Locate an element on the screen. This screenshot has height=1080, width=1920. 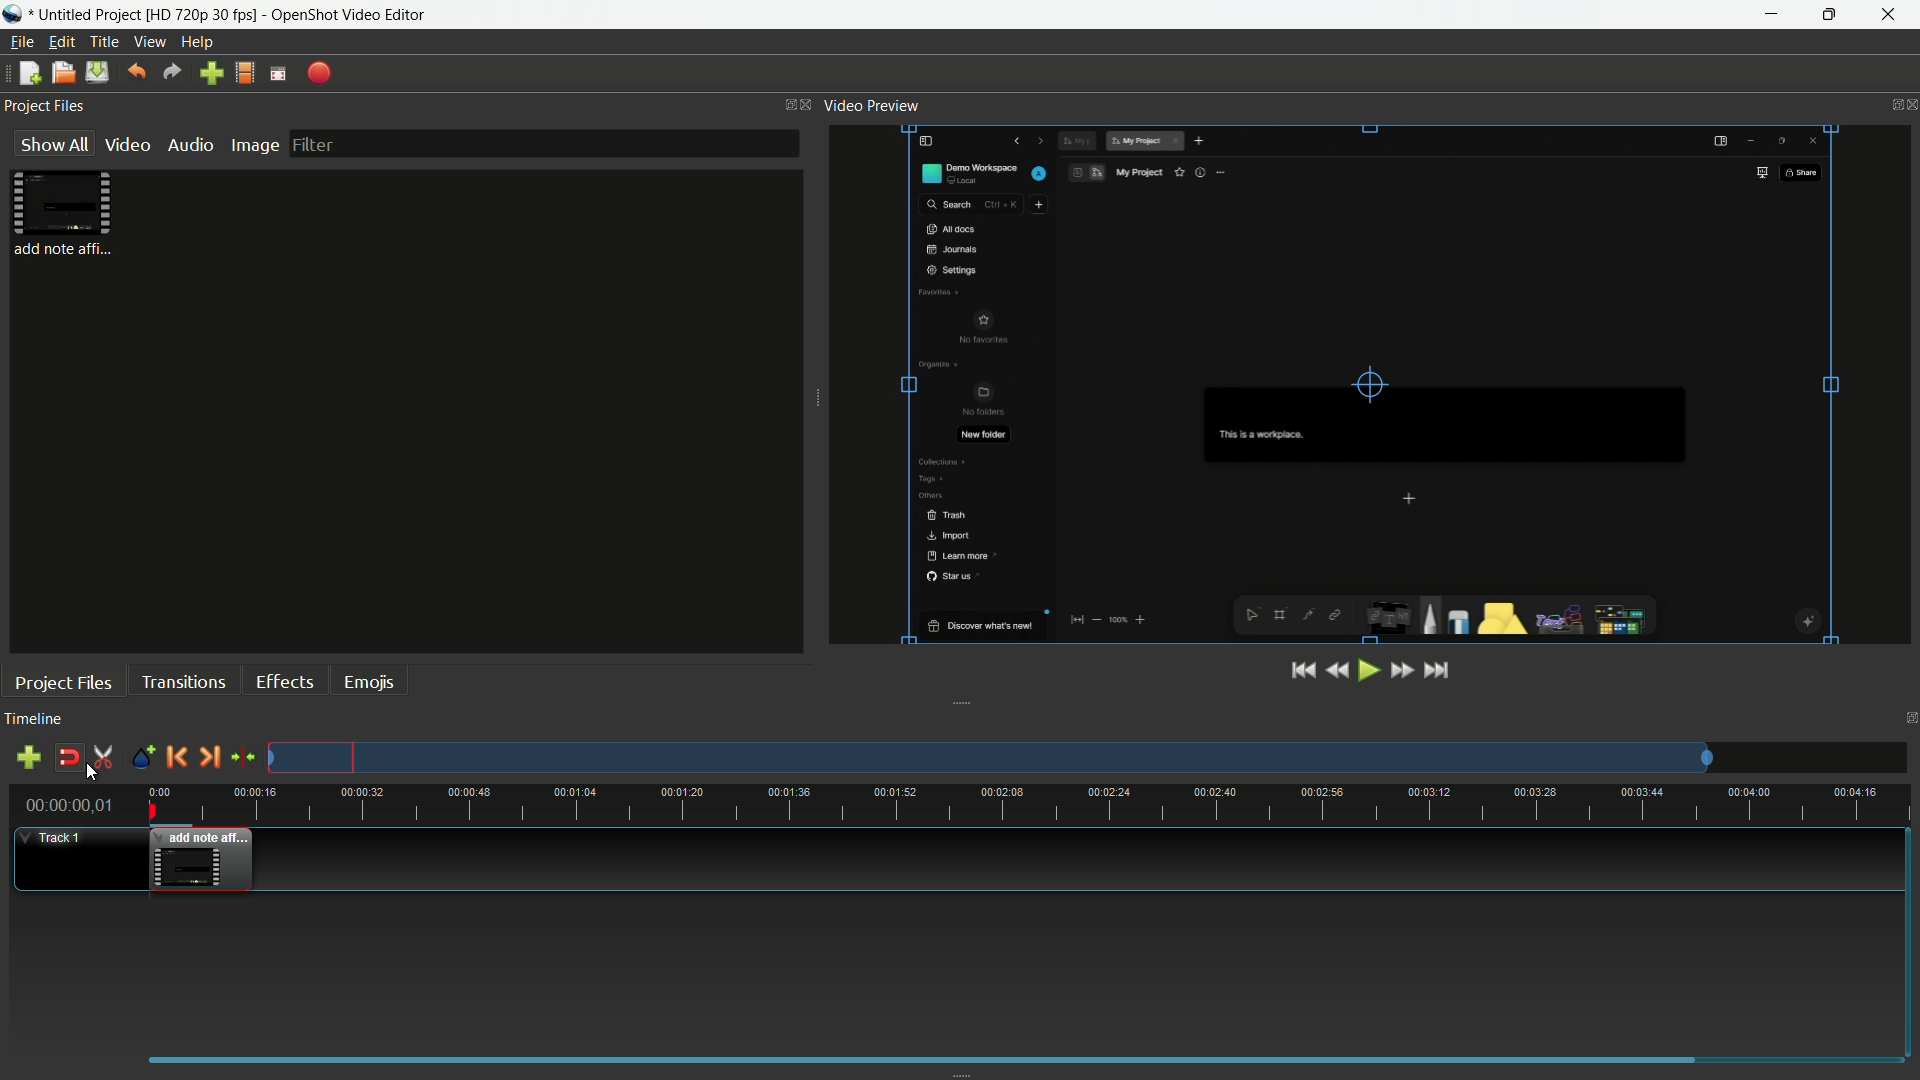
import files is located at coordinates (209, 73).